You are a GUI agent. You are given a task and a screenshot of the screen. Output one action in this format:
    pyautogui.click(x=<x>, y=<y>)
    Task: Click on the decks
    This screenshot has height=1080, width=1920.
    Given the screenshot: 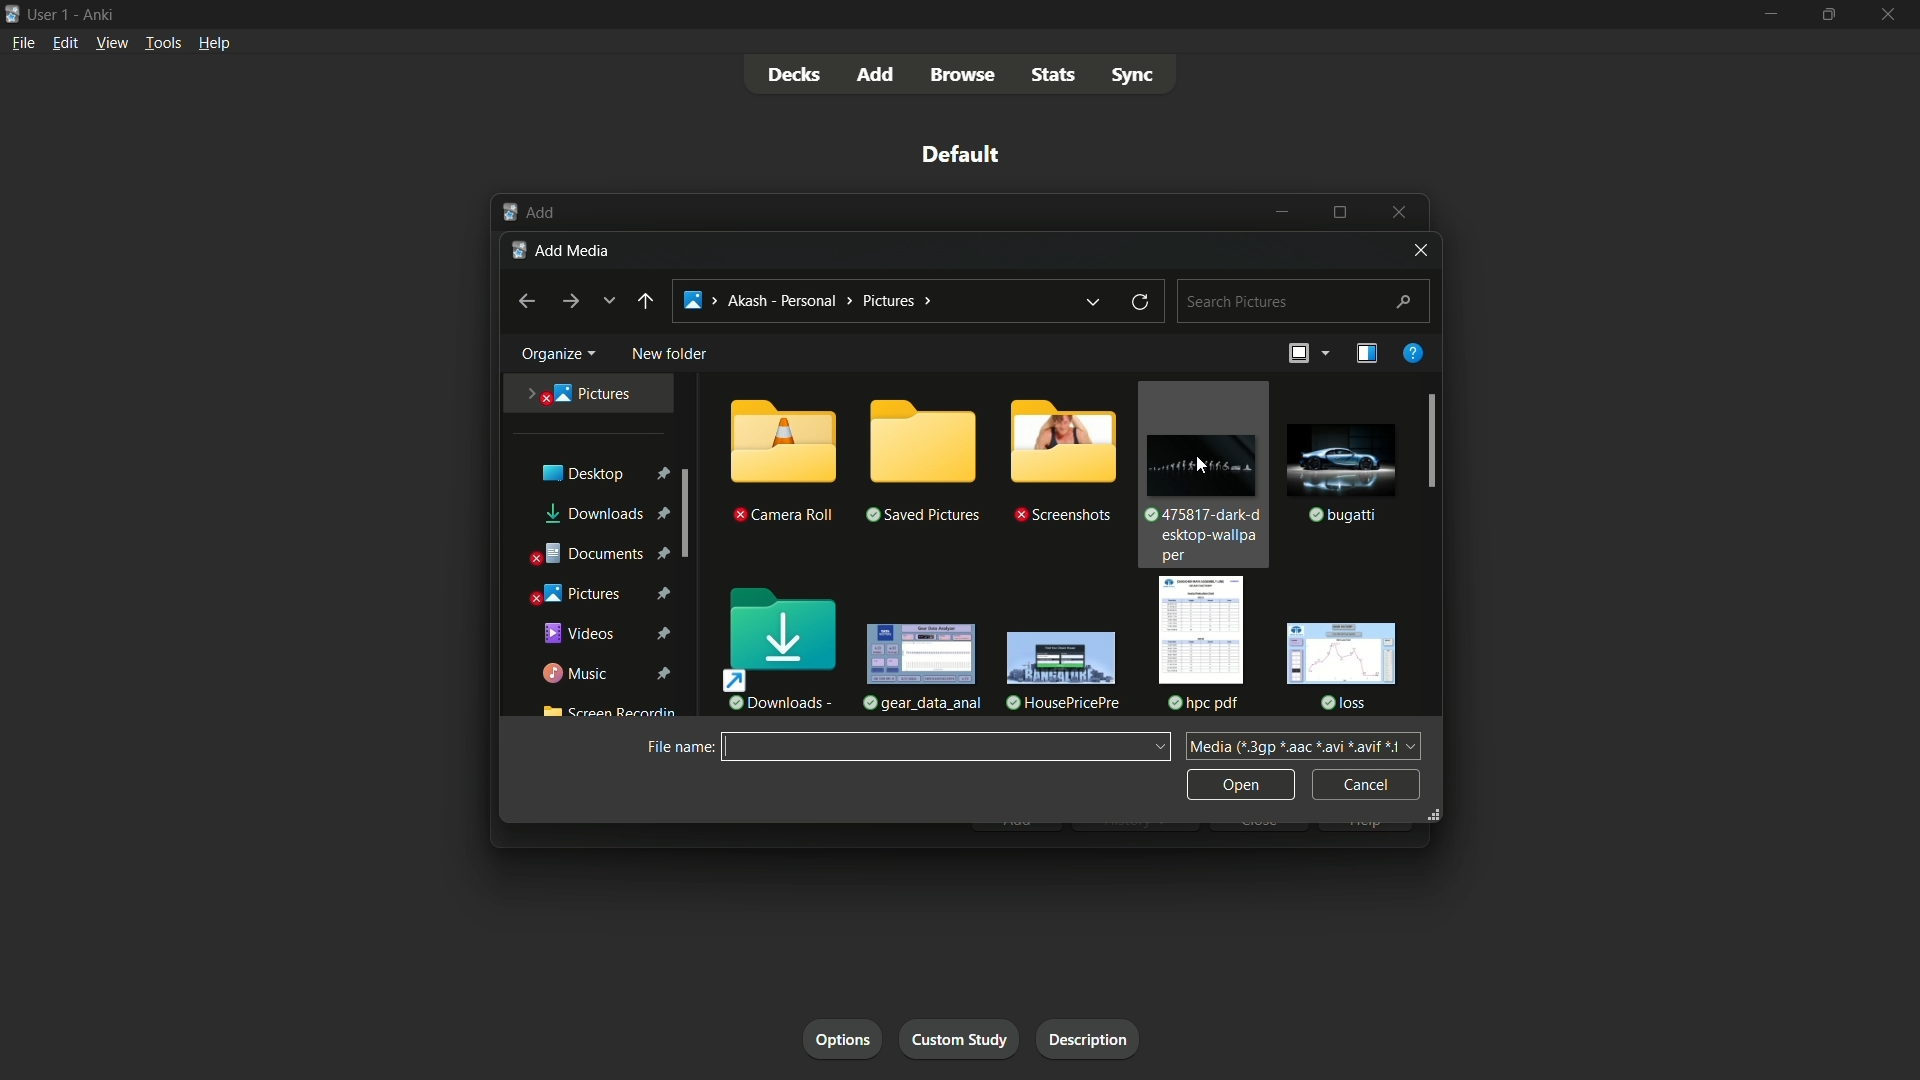 What is the action you would take?
    pyautogui.click(x=794, y=76)
    